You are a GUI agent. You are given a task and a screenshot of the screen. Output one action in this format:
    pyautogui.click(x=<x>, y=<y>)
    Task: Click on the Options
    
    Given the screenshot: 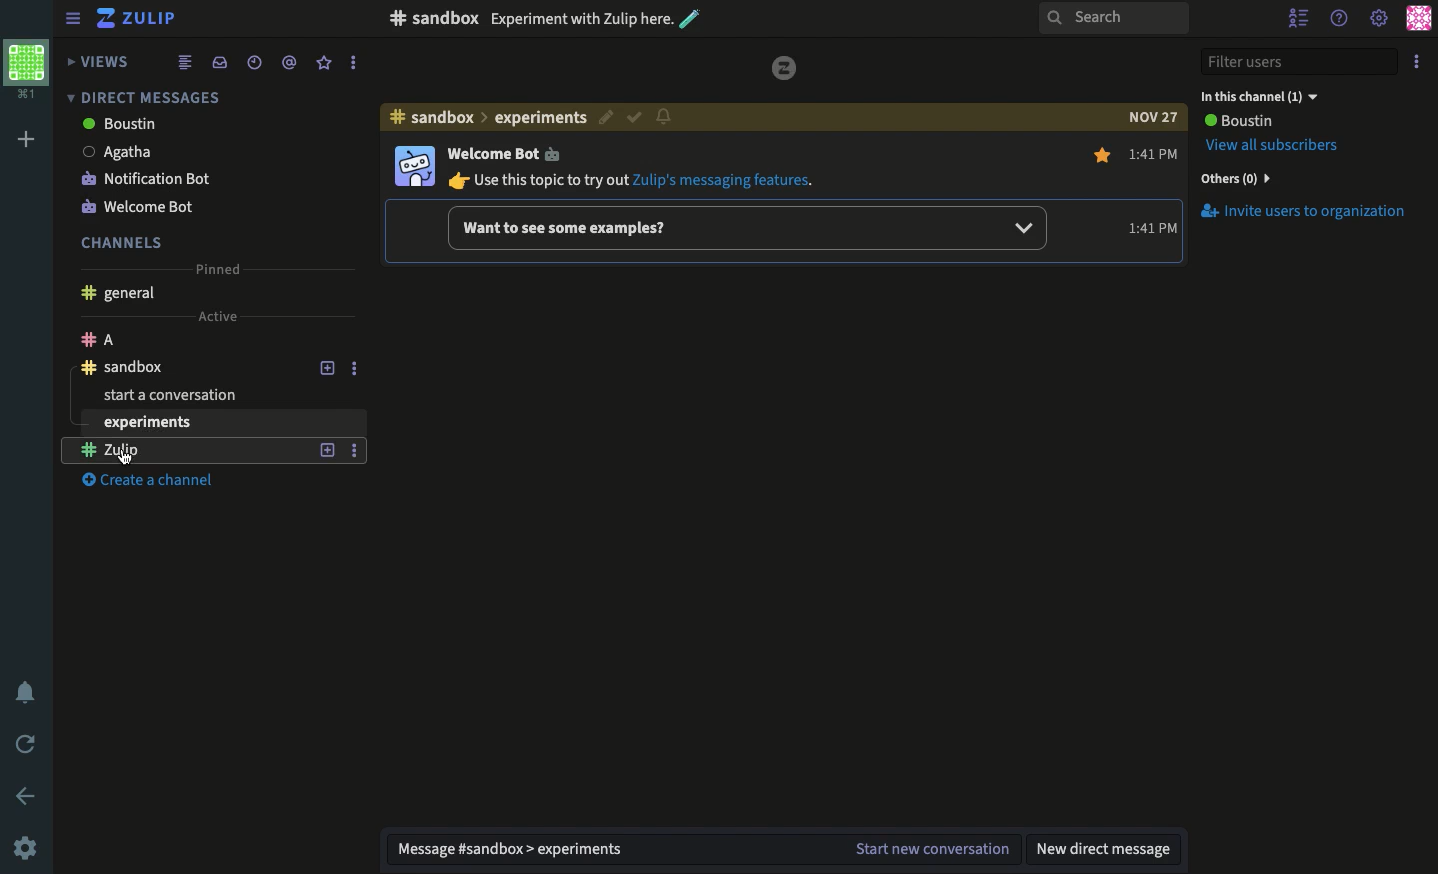 What is the action you would take?
    pyautogui.click(x=354, y=366)
    